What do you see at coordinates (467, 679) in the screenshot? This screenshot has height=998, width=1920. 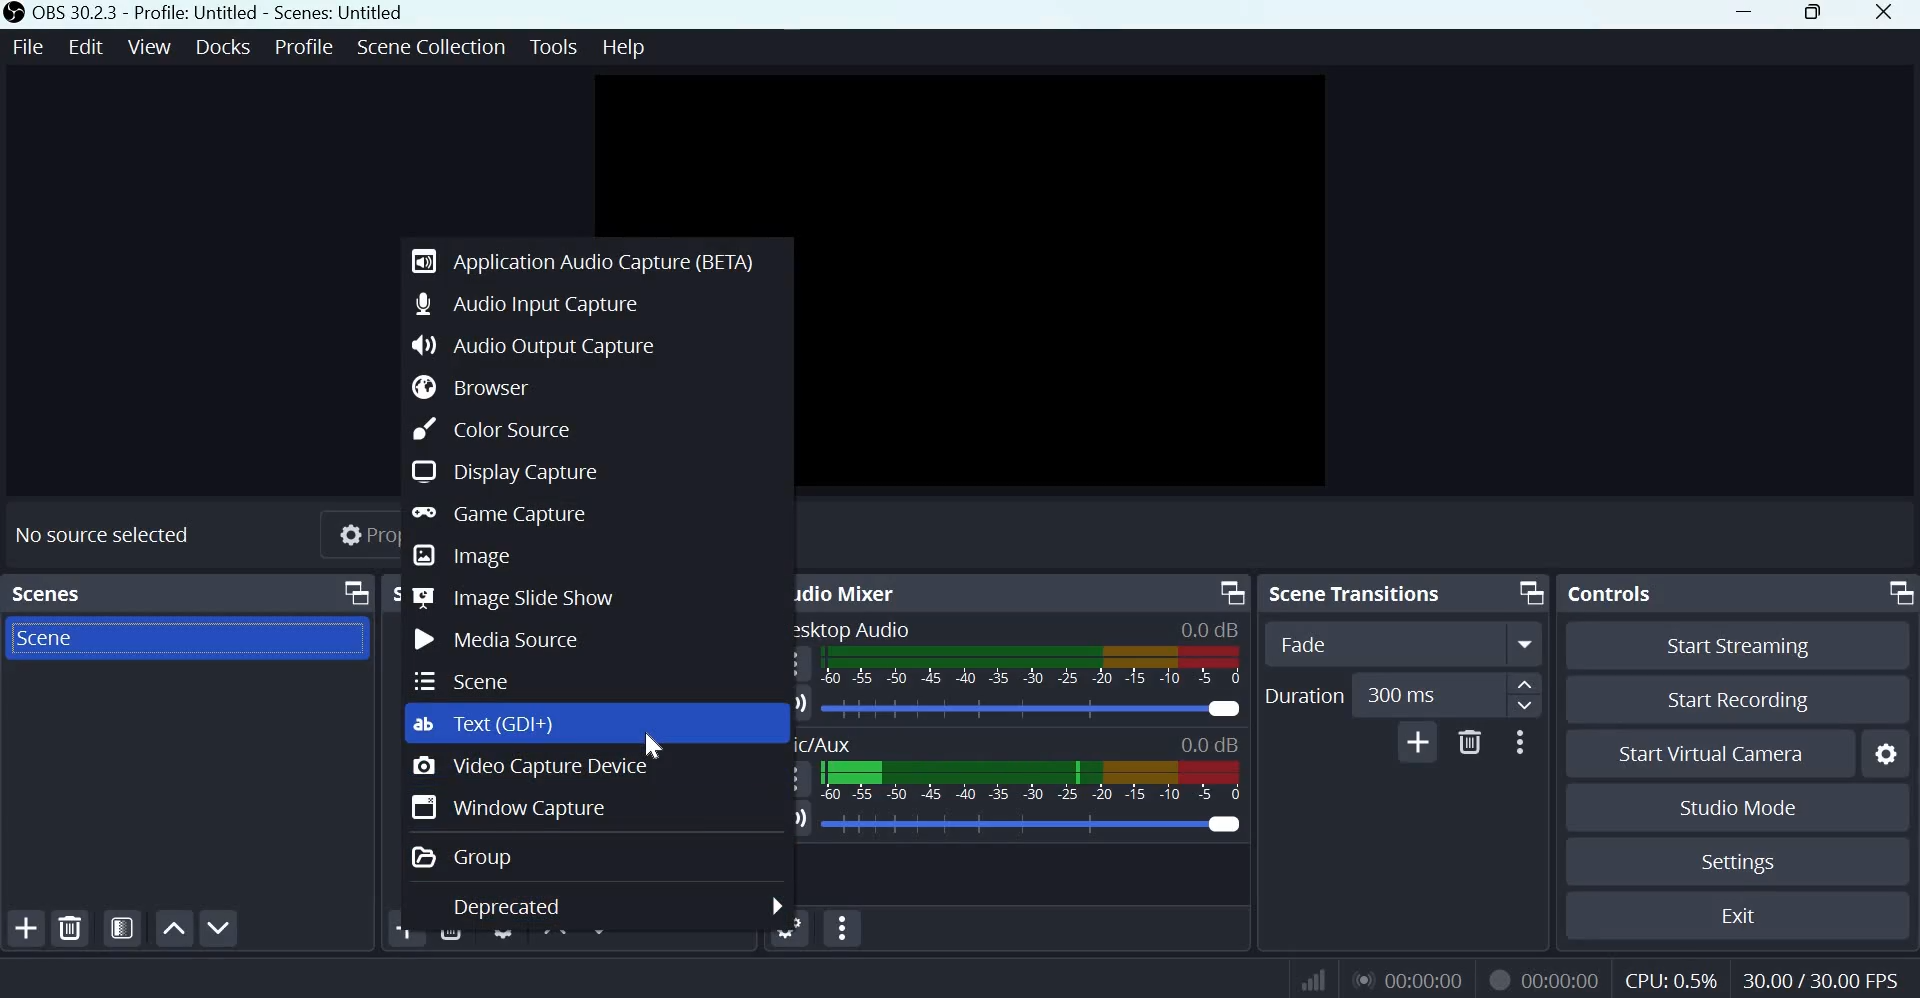 I see `Scene` at bounding box center [467, 679].